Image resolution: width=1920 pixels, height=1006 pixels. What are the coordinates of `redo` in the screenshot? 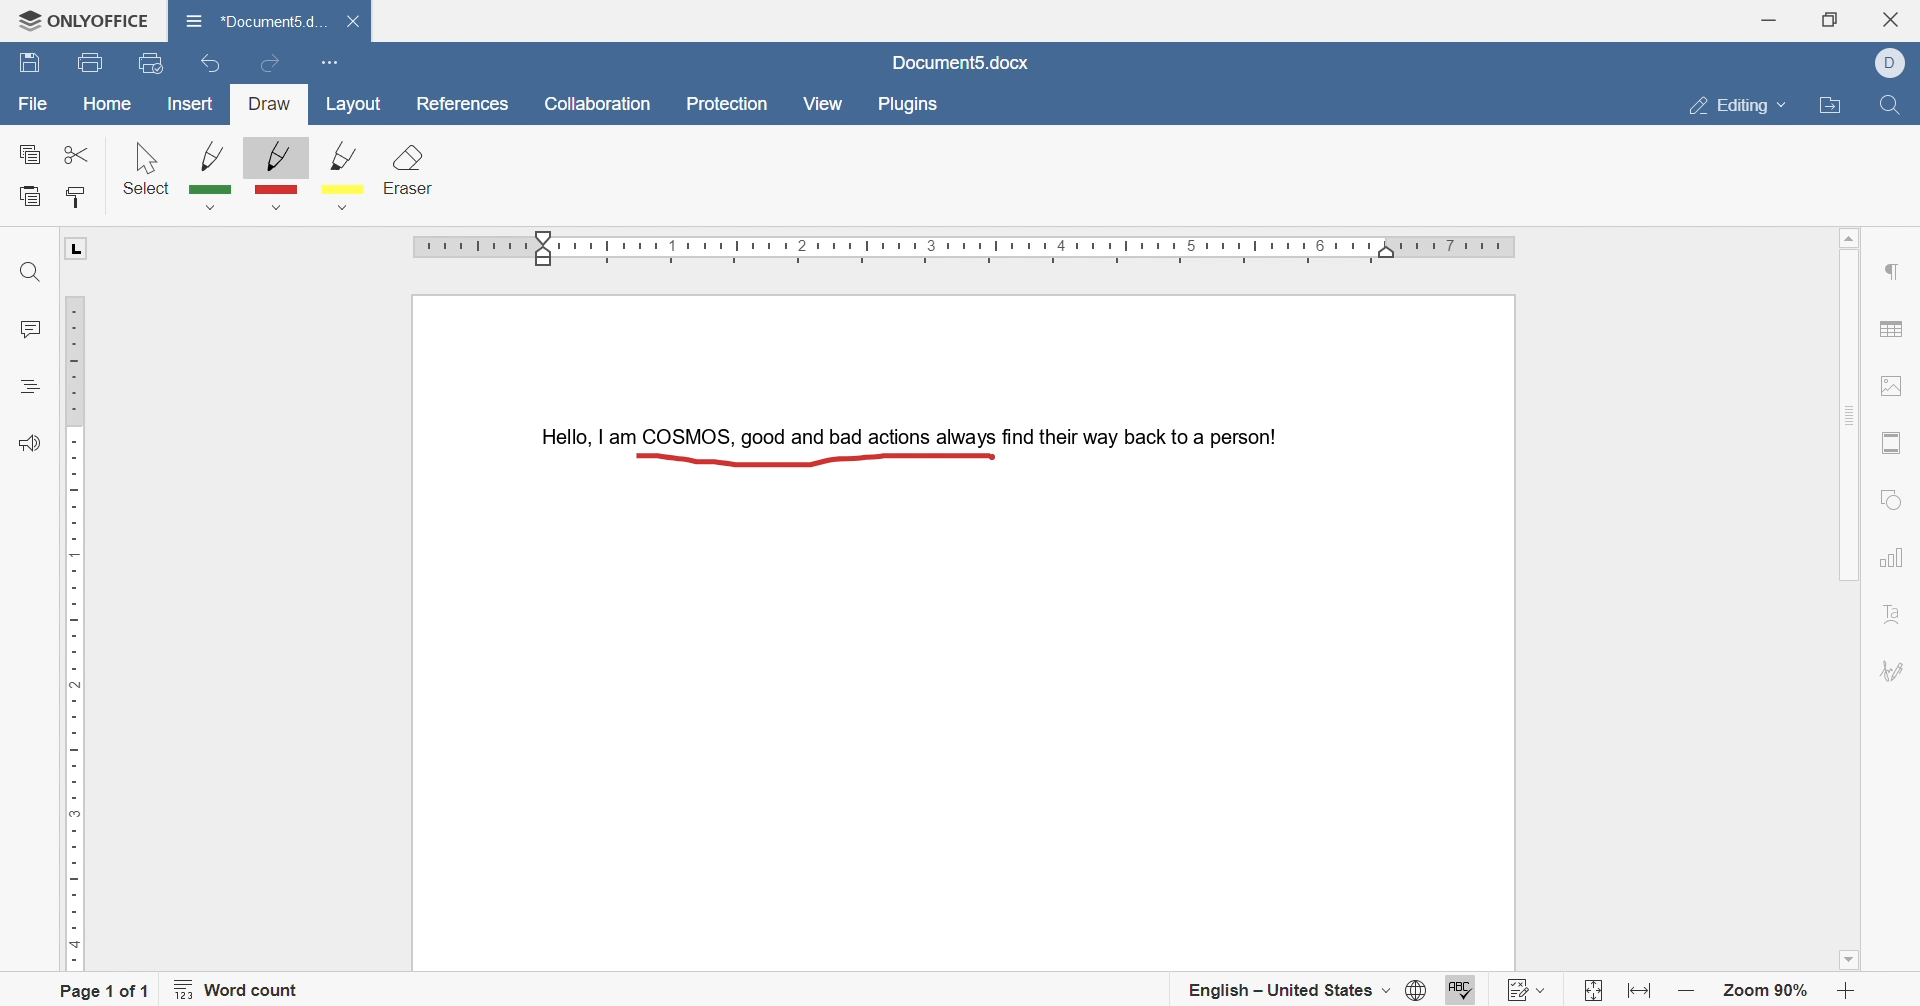 It's located at (270, 59).